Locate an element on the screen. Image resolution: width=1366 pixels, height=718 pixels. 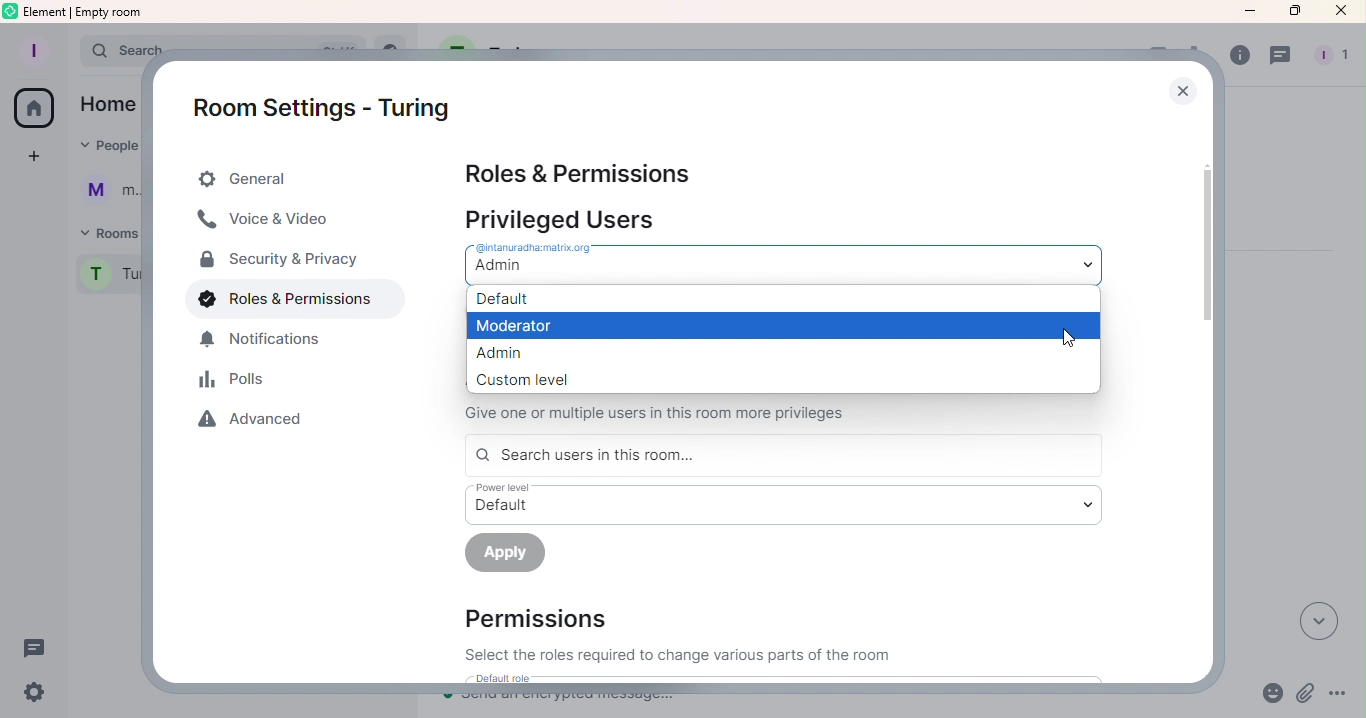
Apply is located at coordinates (513, 553).